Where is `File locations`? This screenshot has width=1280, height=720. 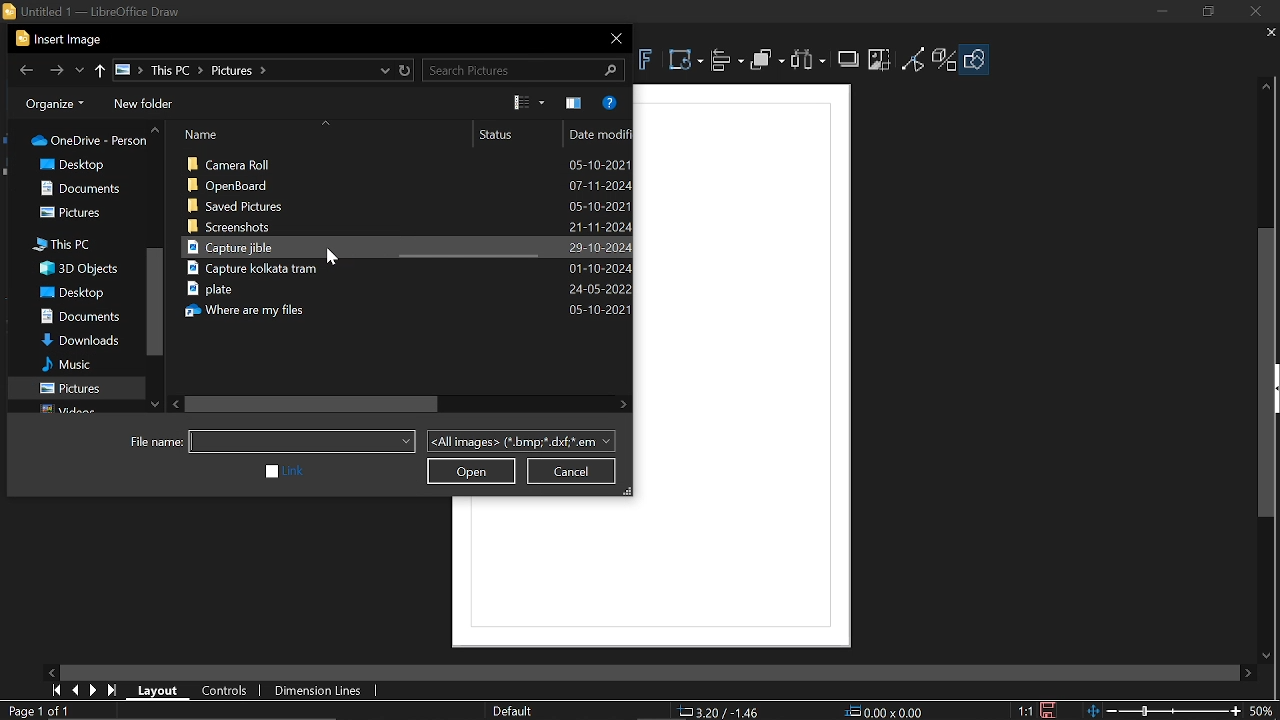
File locations is located at coordinates (254, 70).